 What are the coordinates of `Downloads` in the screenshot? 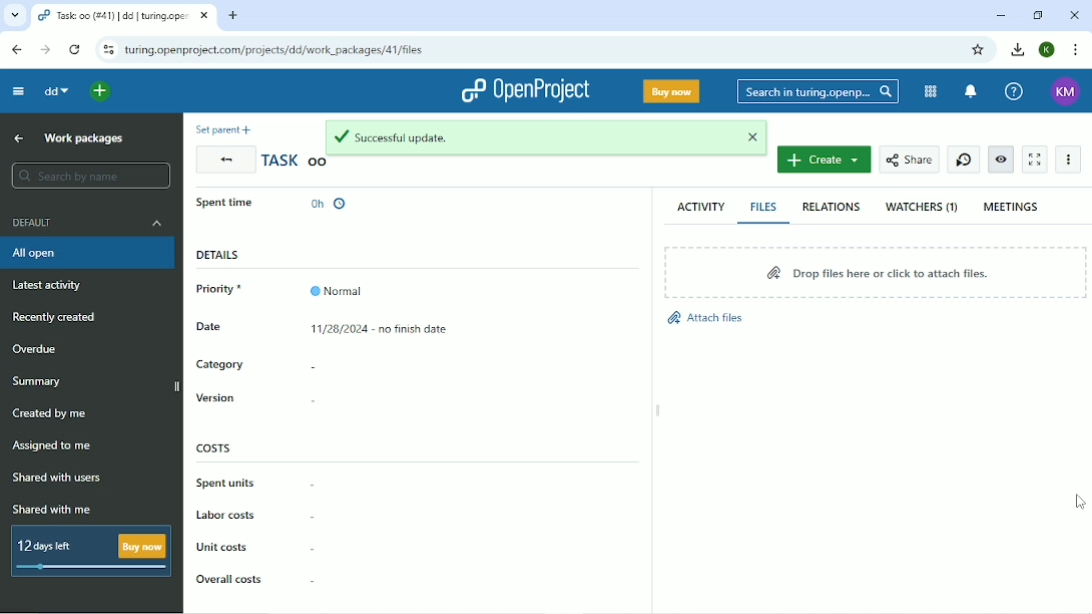 It's located at (1019, 50).